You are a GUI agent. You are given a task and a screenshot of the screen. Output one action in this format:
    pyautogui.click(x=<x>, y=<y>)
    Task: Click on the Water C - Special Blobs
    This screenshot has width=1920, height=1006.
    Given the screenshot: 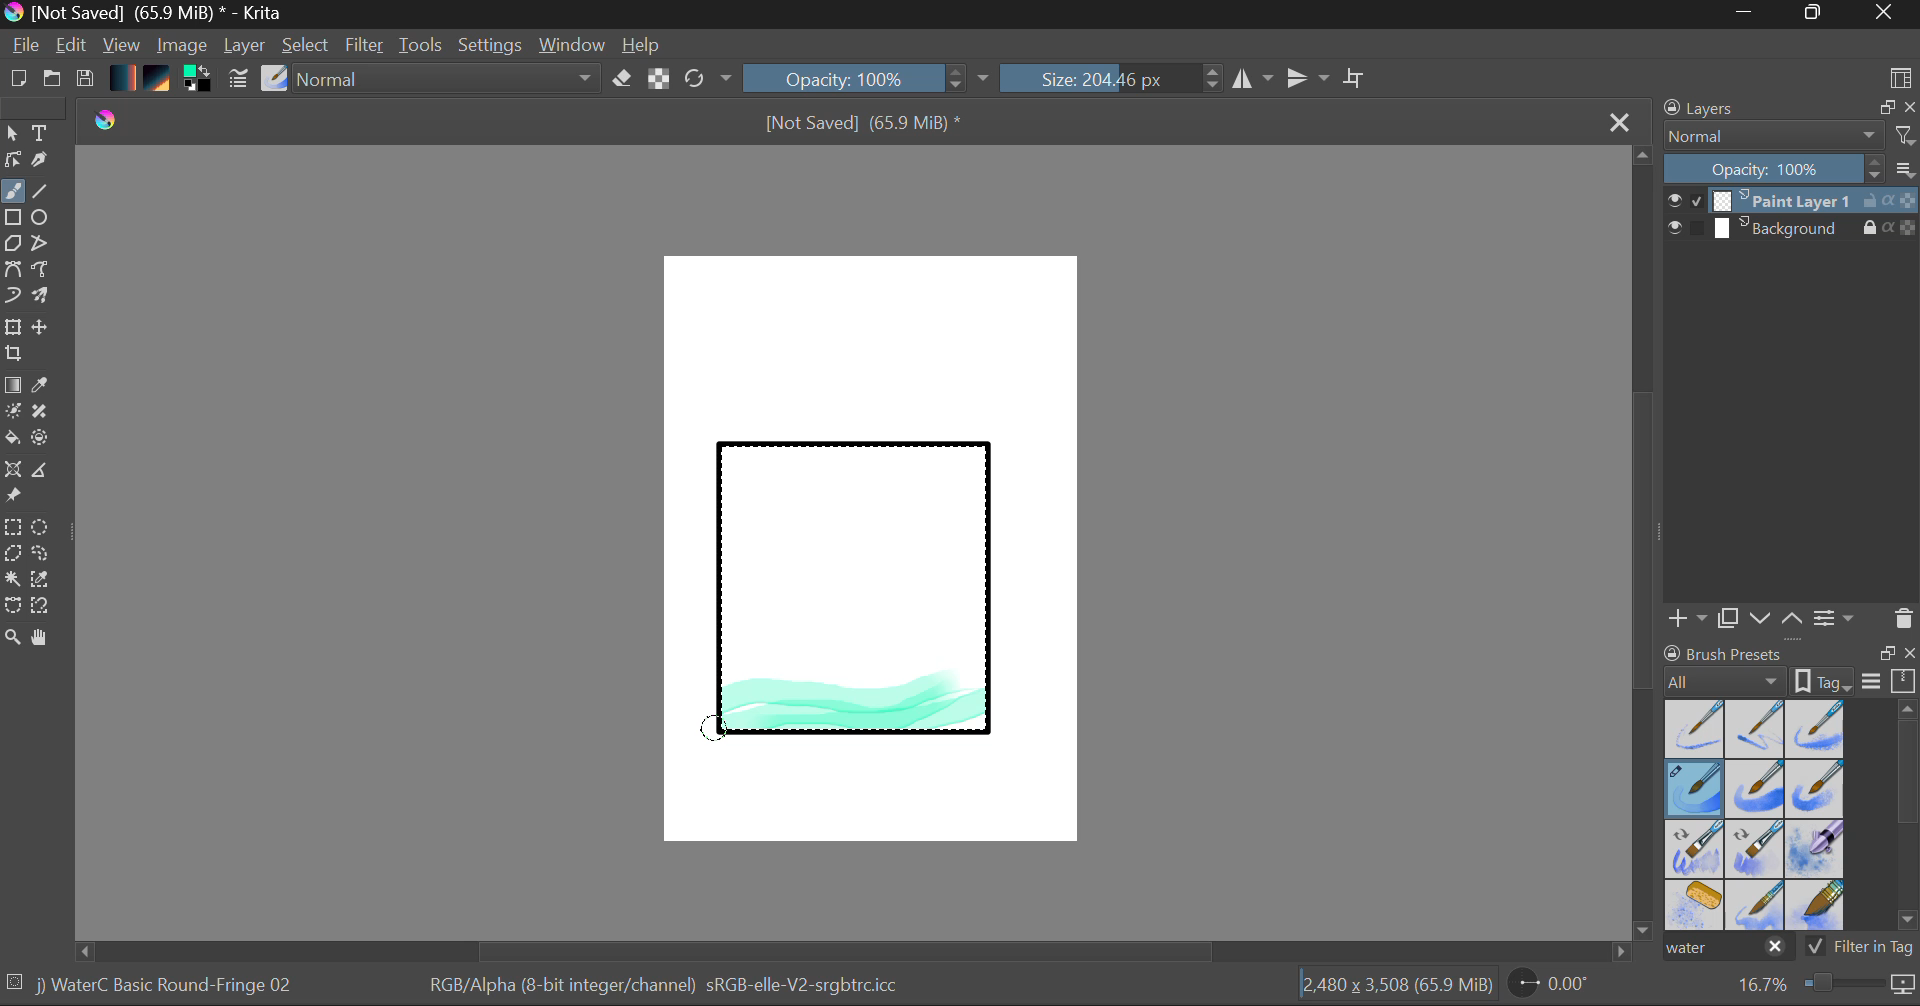 What is the action you would take?
    pyautogui.click(x=1816, y=851)
    